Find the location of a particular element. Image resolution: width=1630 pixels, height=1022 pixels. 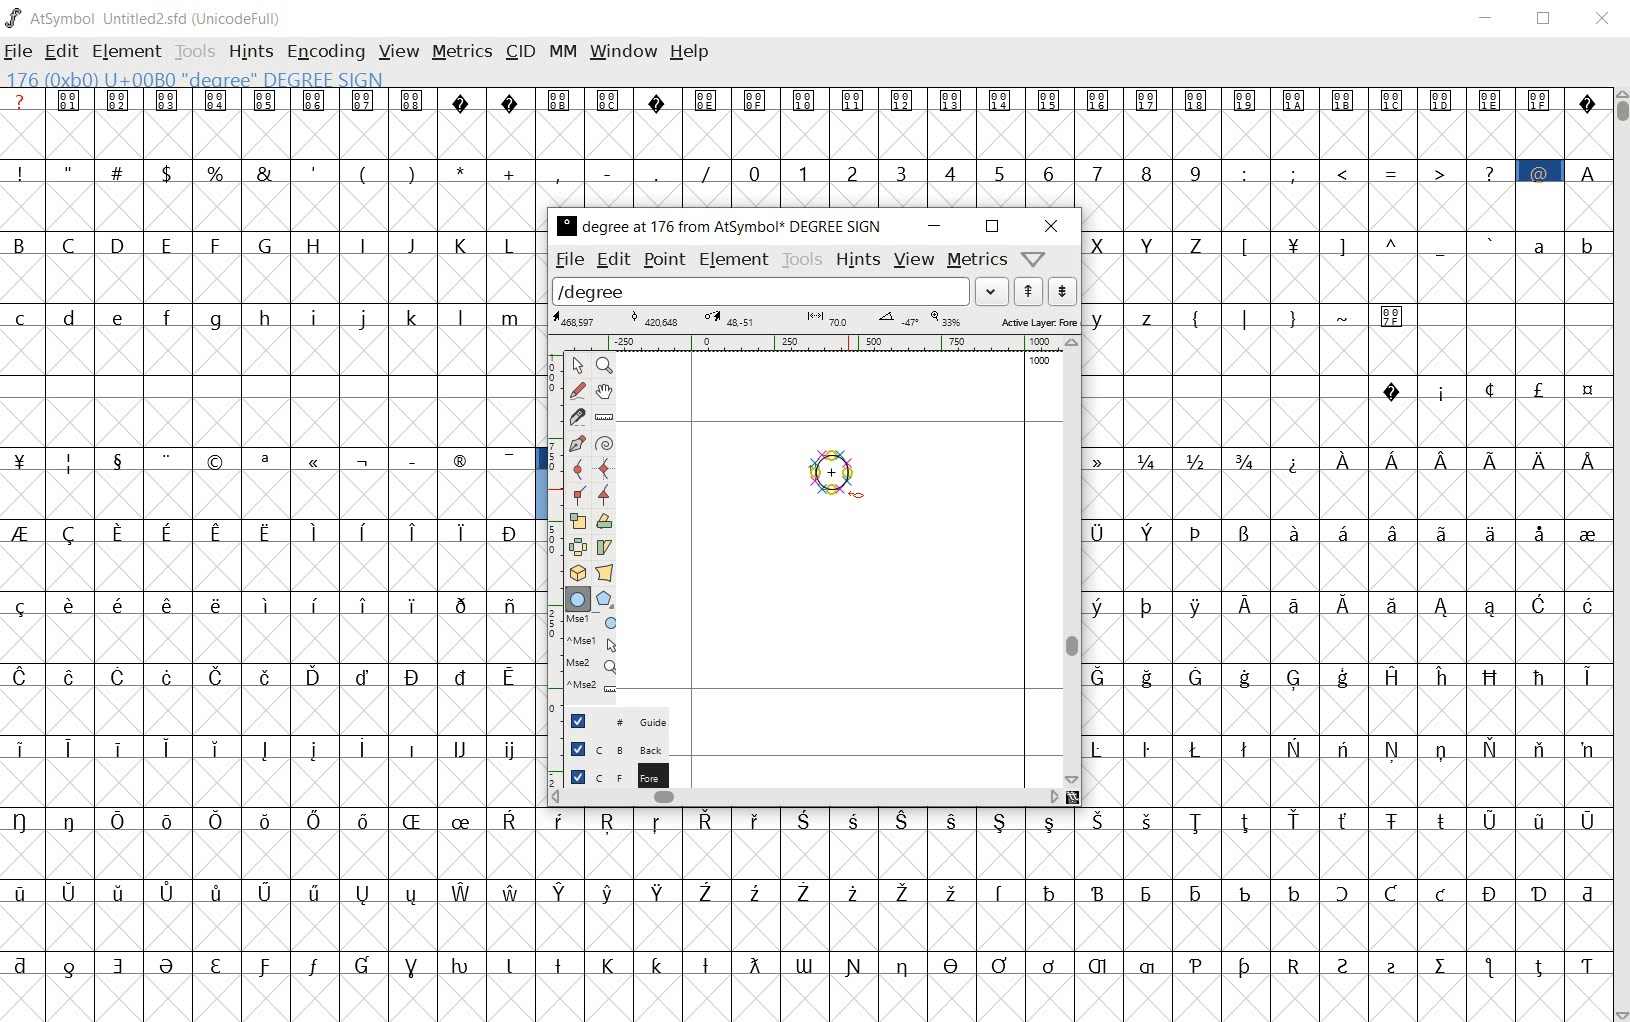

file is located at coordinates (570, 261).